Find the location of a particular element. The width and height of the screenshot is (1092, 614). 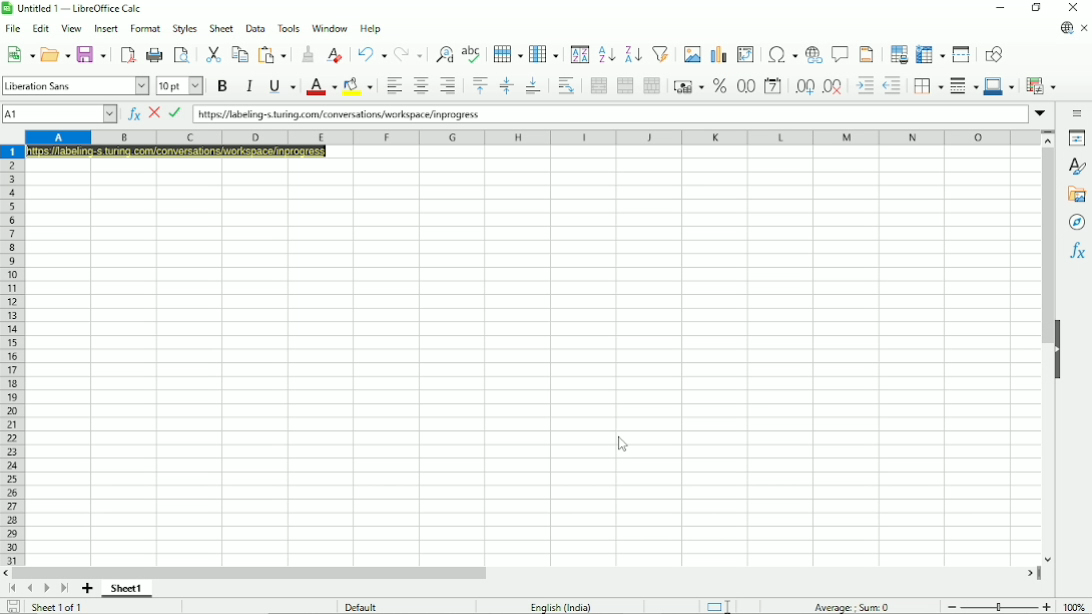

Sort descending is located at coordinates (633, 55).